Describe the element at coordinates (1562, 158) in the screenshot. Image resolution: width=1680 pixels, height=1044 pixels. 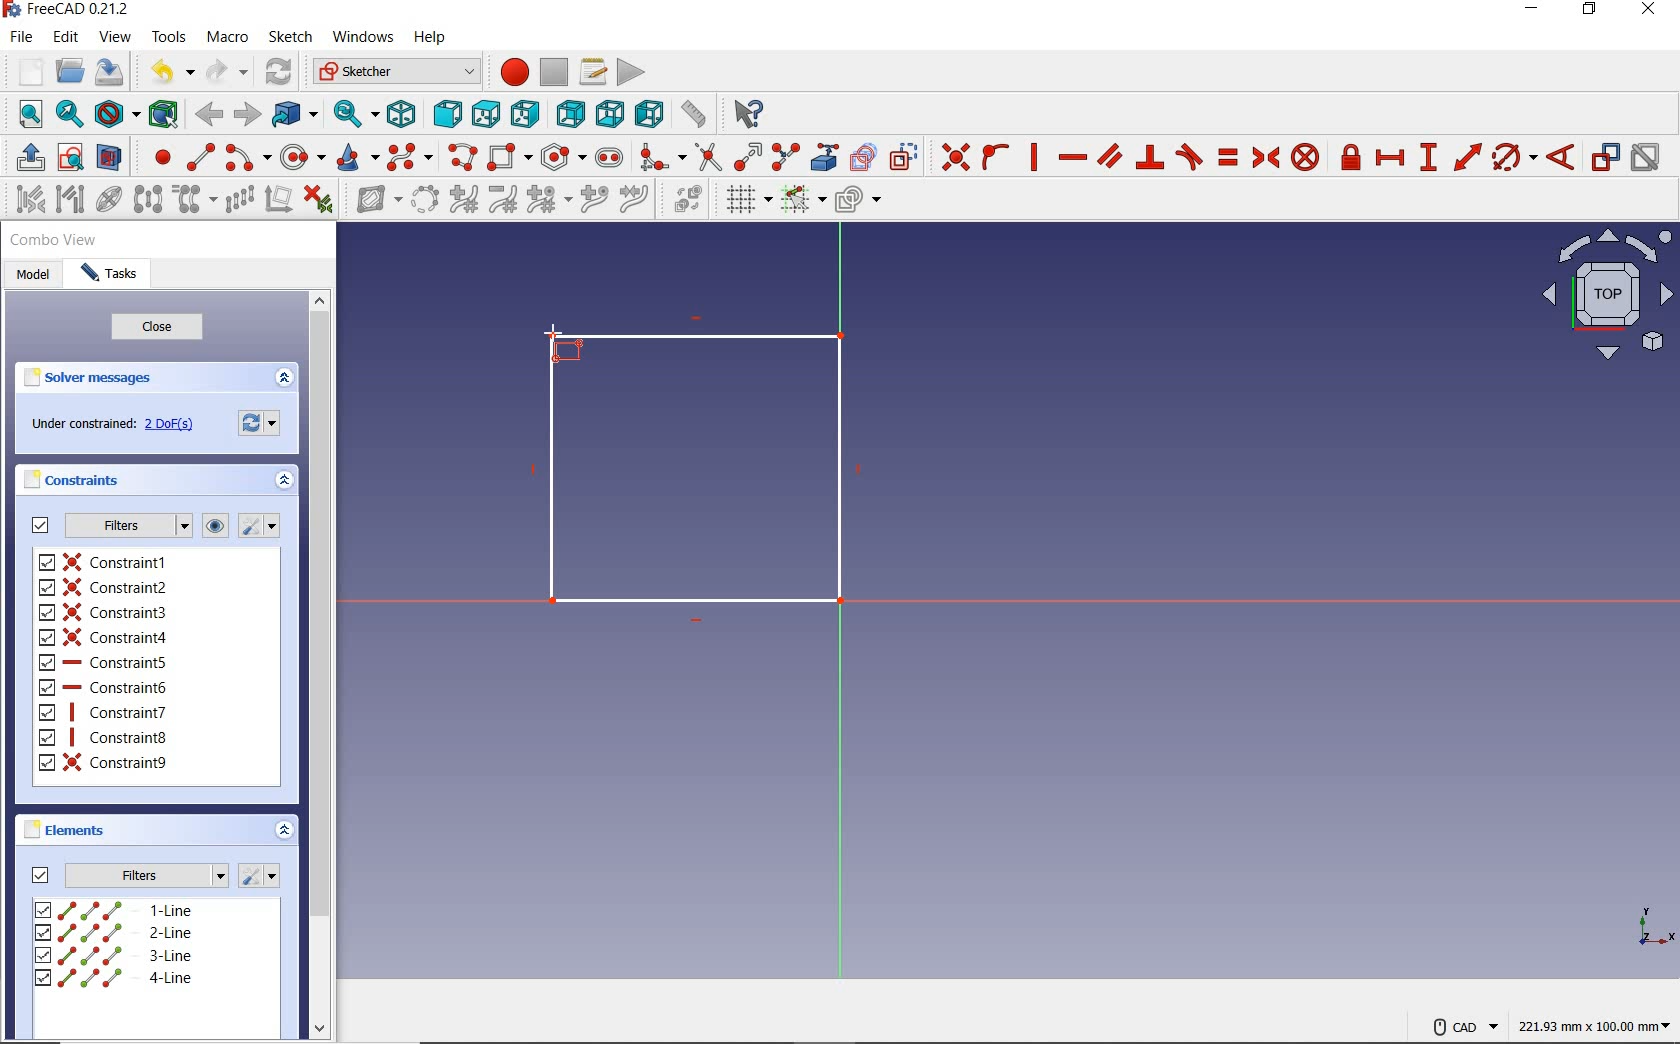
I see `constrain angle` at that location.